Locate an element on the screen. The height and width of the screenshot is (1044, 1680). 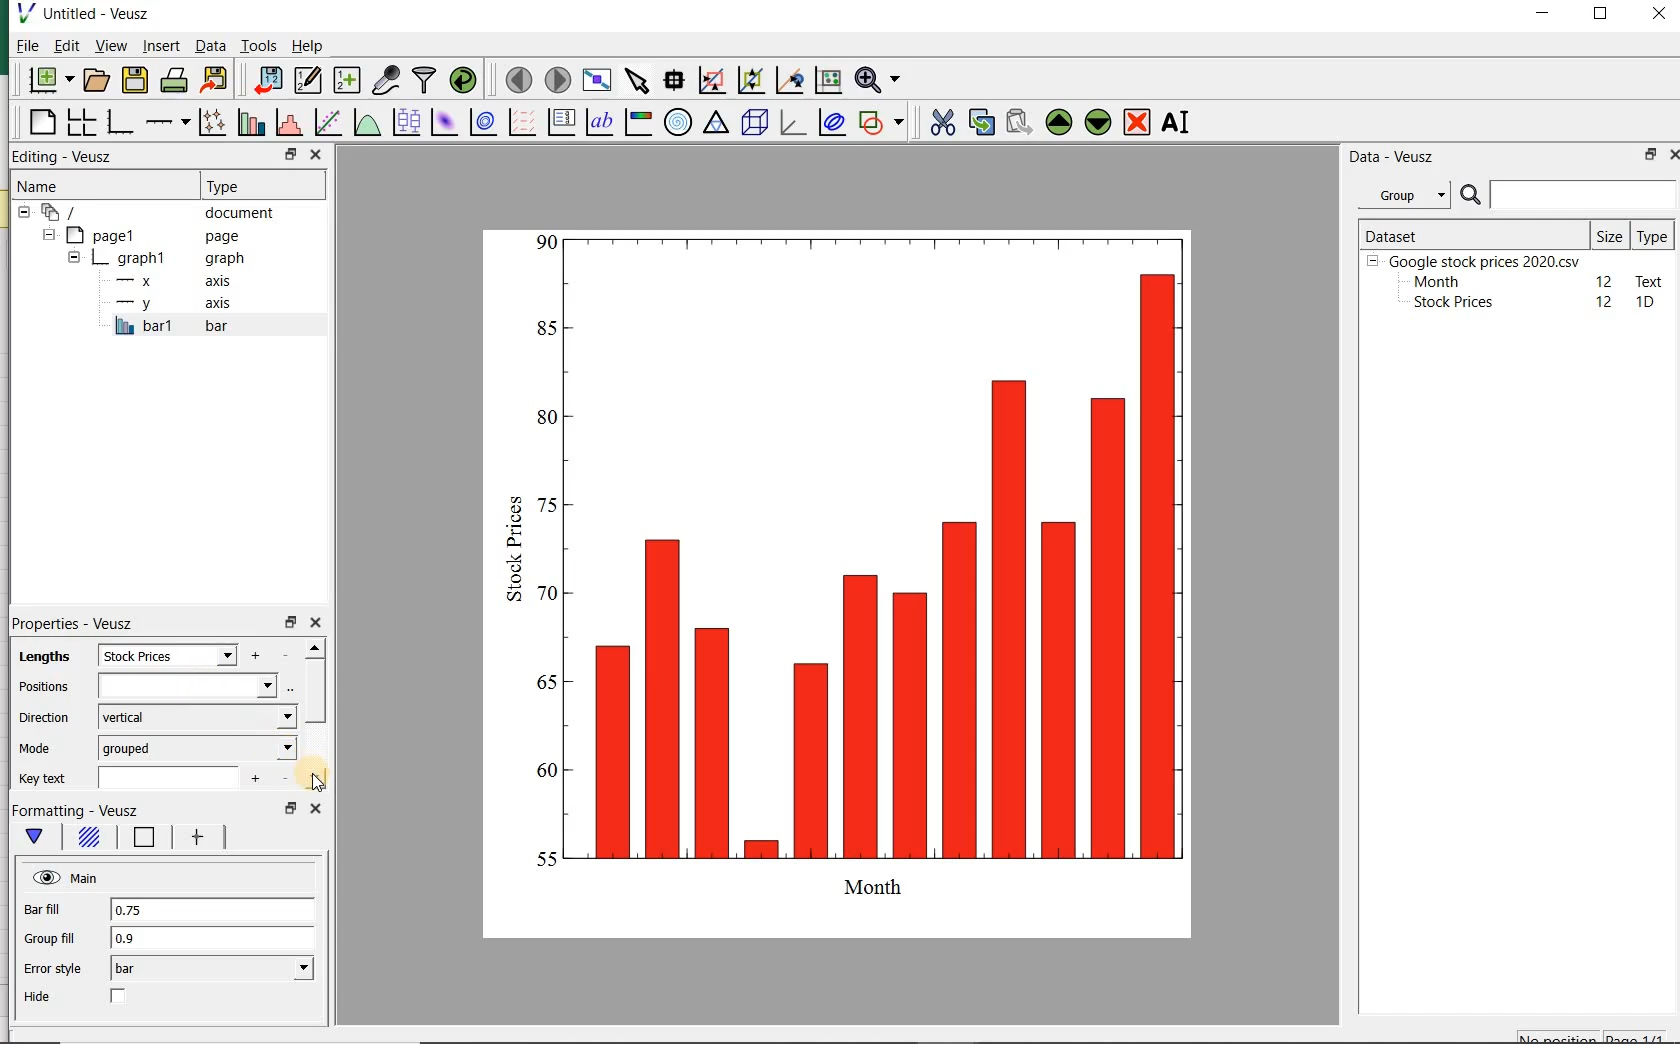
File is located at coordinates (22, 48).